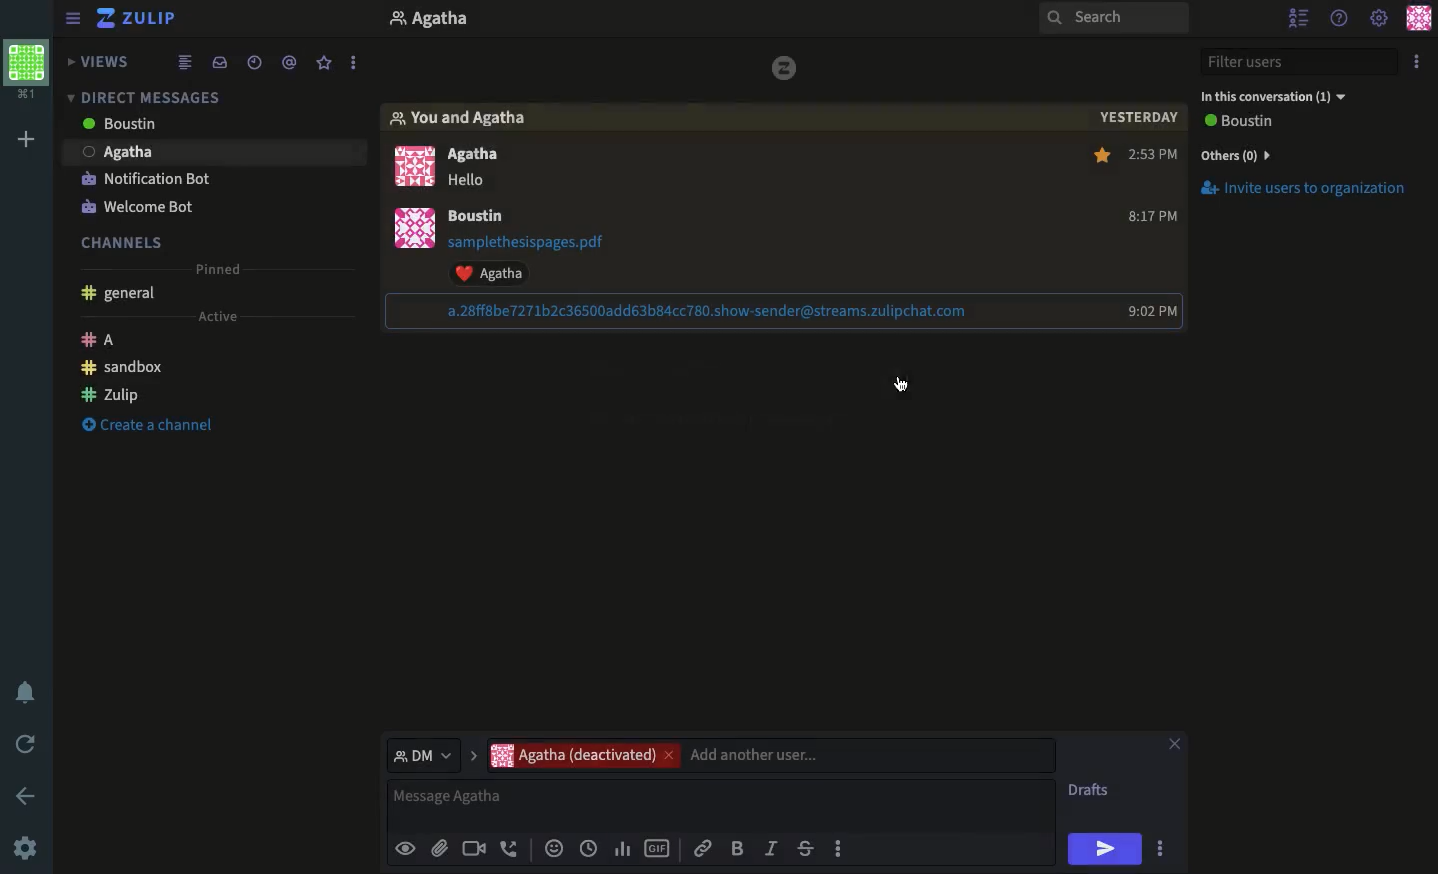  Describe the element at coordinates (592, 848) in the screenshot. I see `Add global time` at that location.